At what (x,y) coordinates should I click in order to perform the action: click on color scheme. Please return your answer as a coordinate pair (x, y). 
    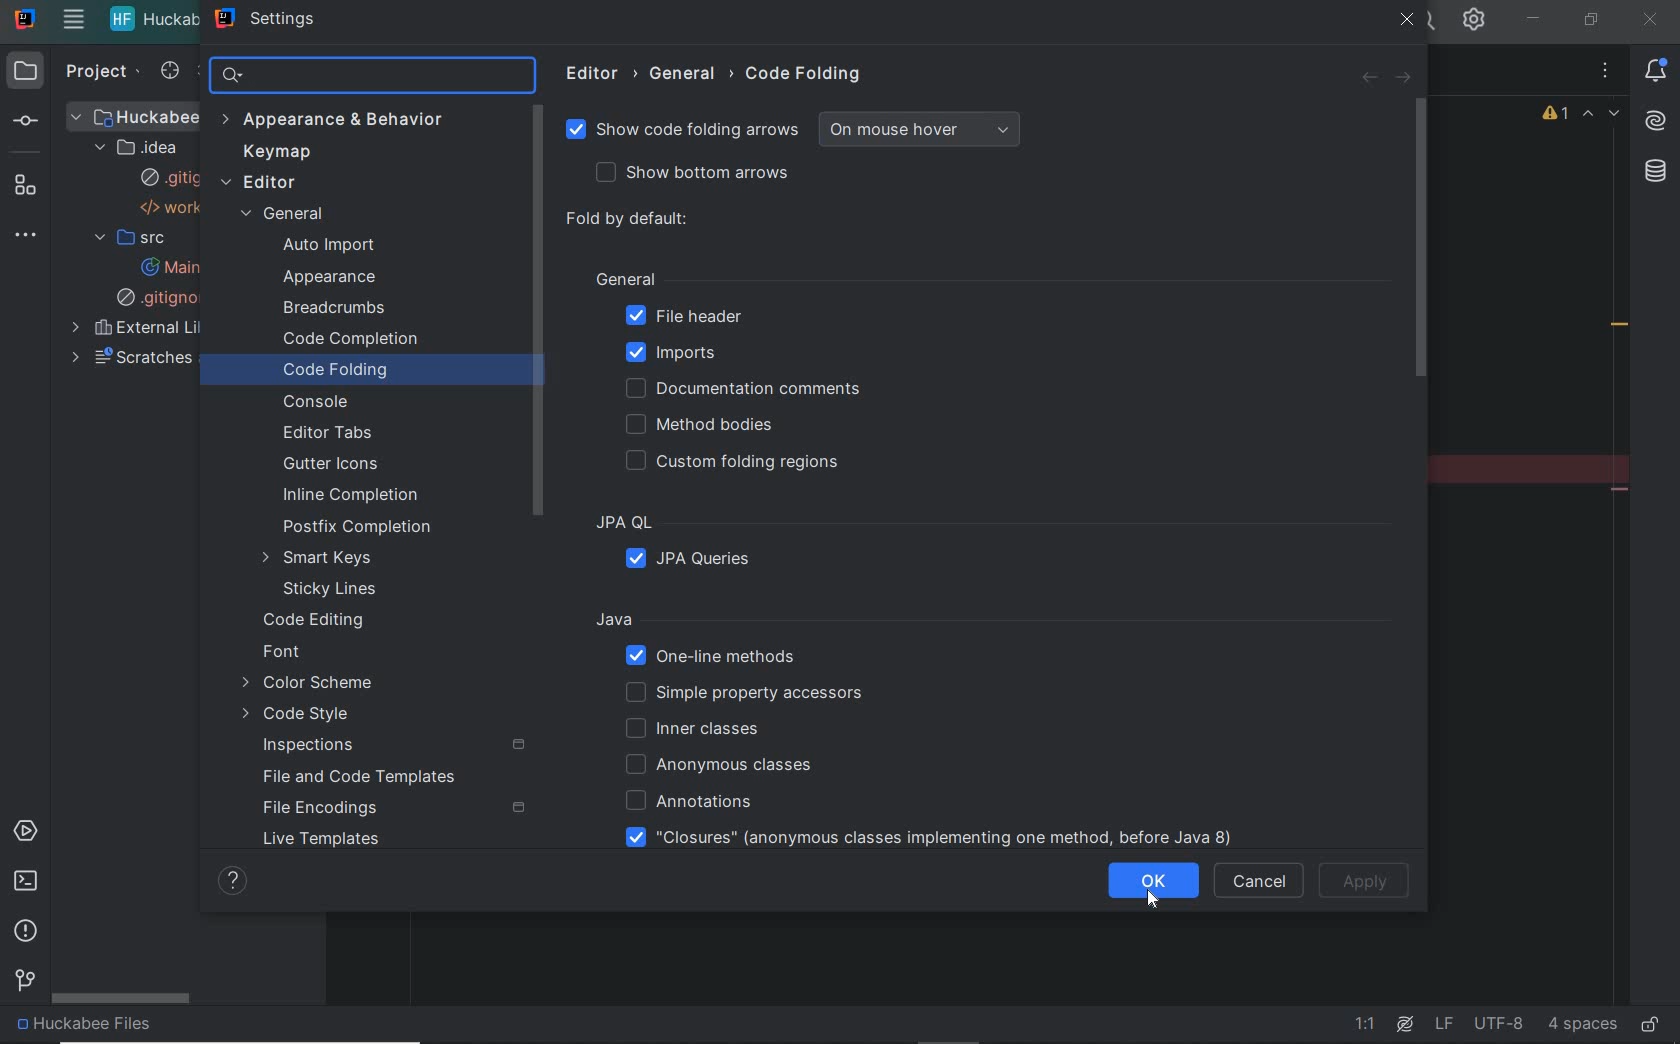
    Looking at the image, I should click on (312, 684).